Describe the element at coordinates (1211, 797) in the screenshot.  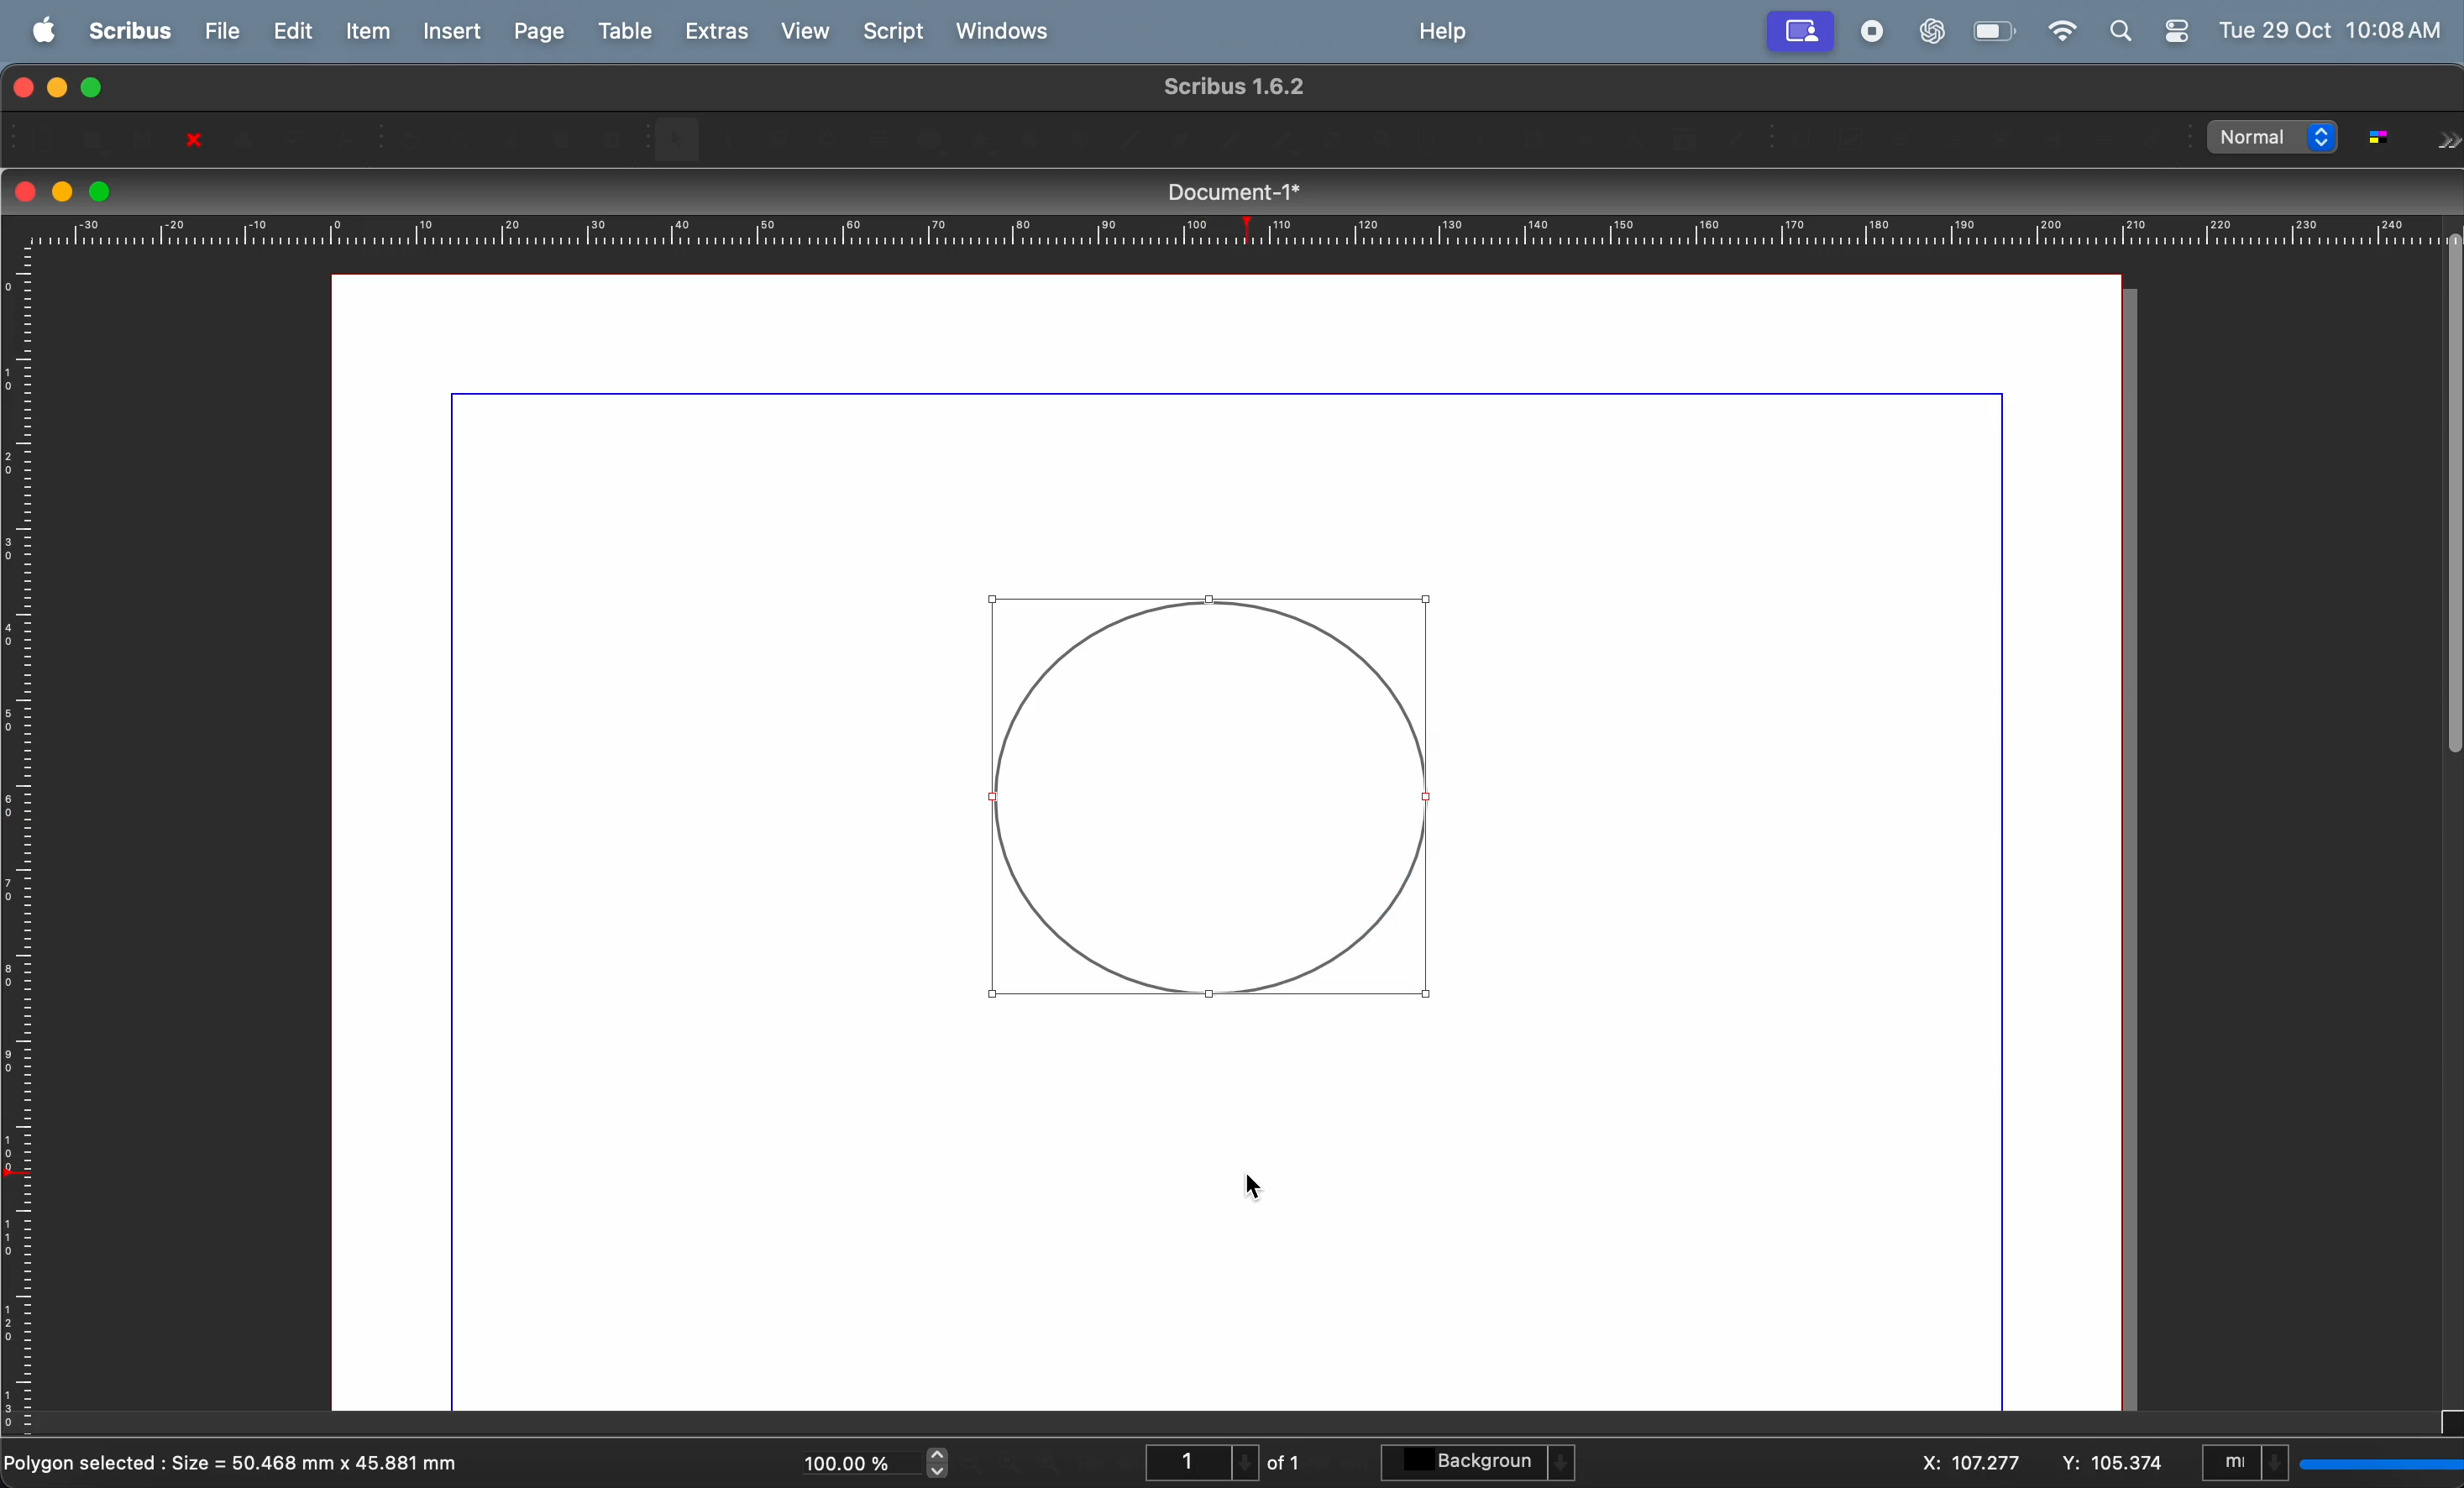
I see `circle` at that location.